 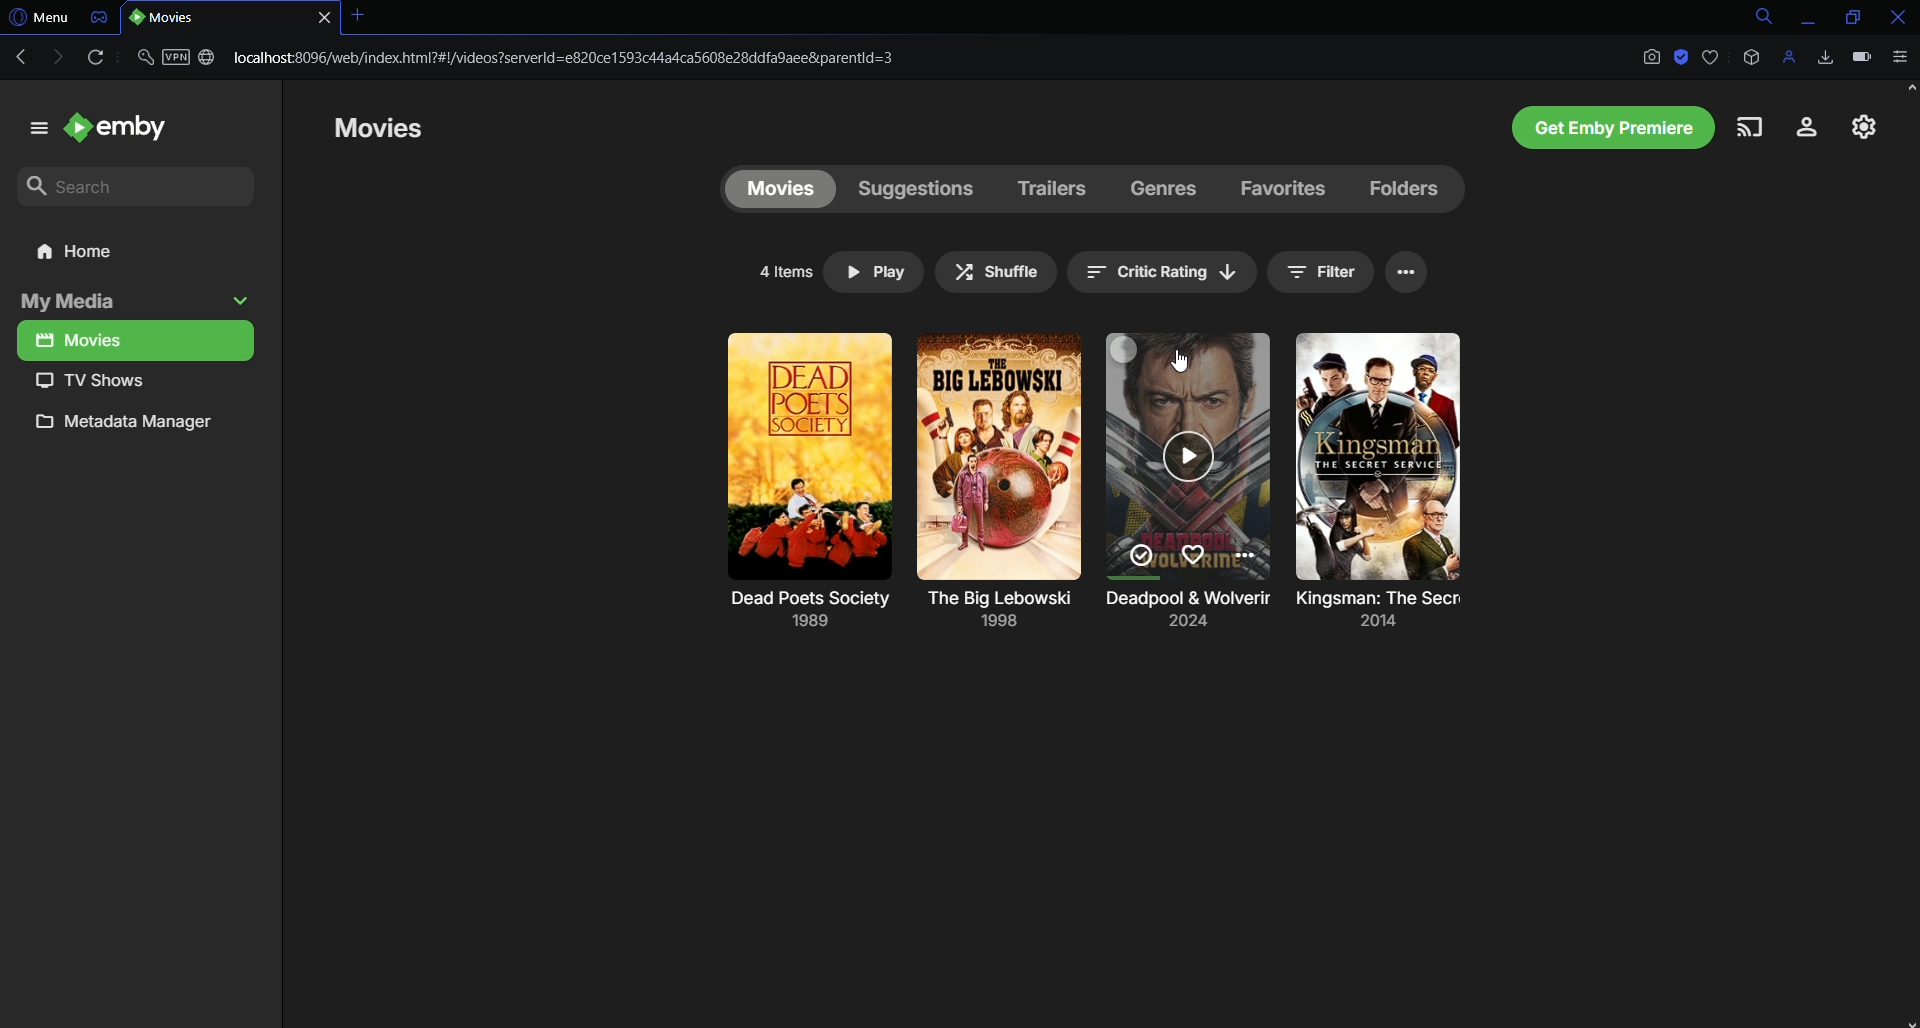 What do you see at coordinates (1846, 17) in the screenshot?
I see `Restore` at bounding box center [1846, 17].